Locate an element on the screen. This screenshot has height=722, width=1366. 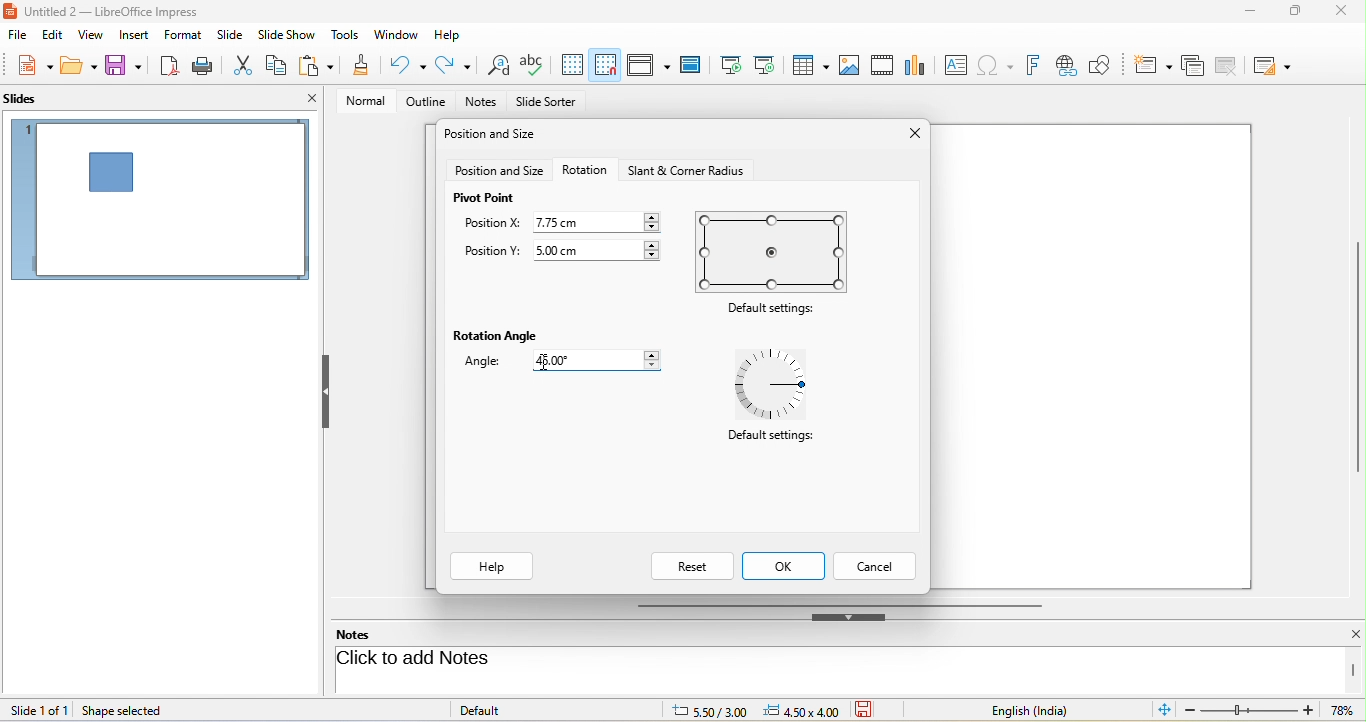
position and size is located at coordinates (494, 136).